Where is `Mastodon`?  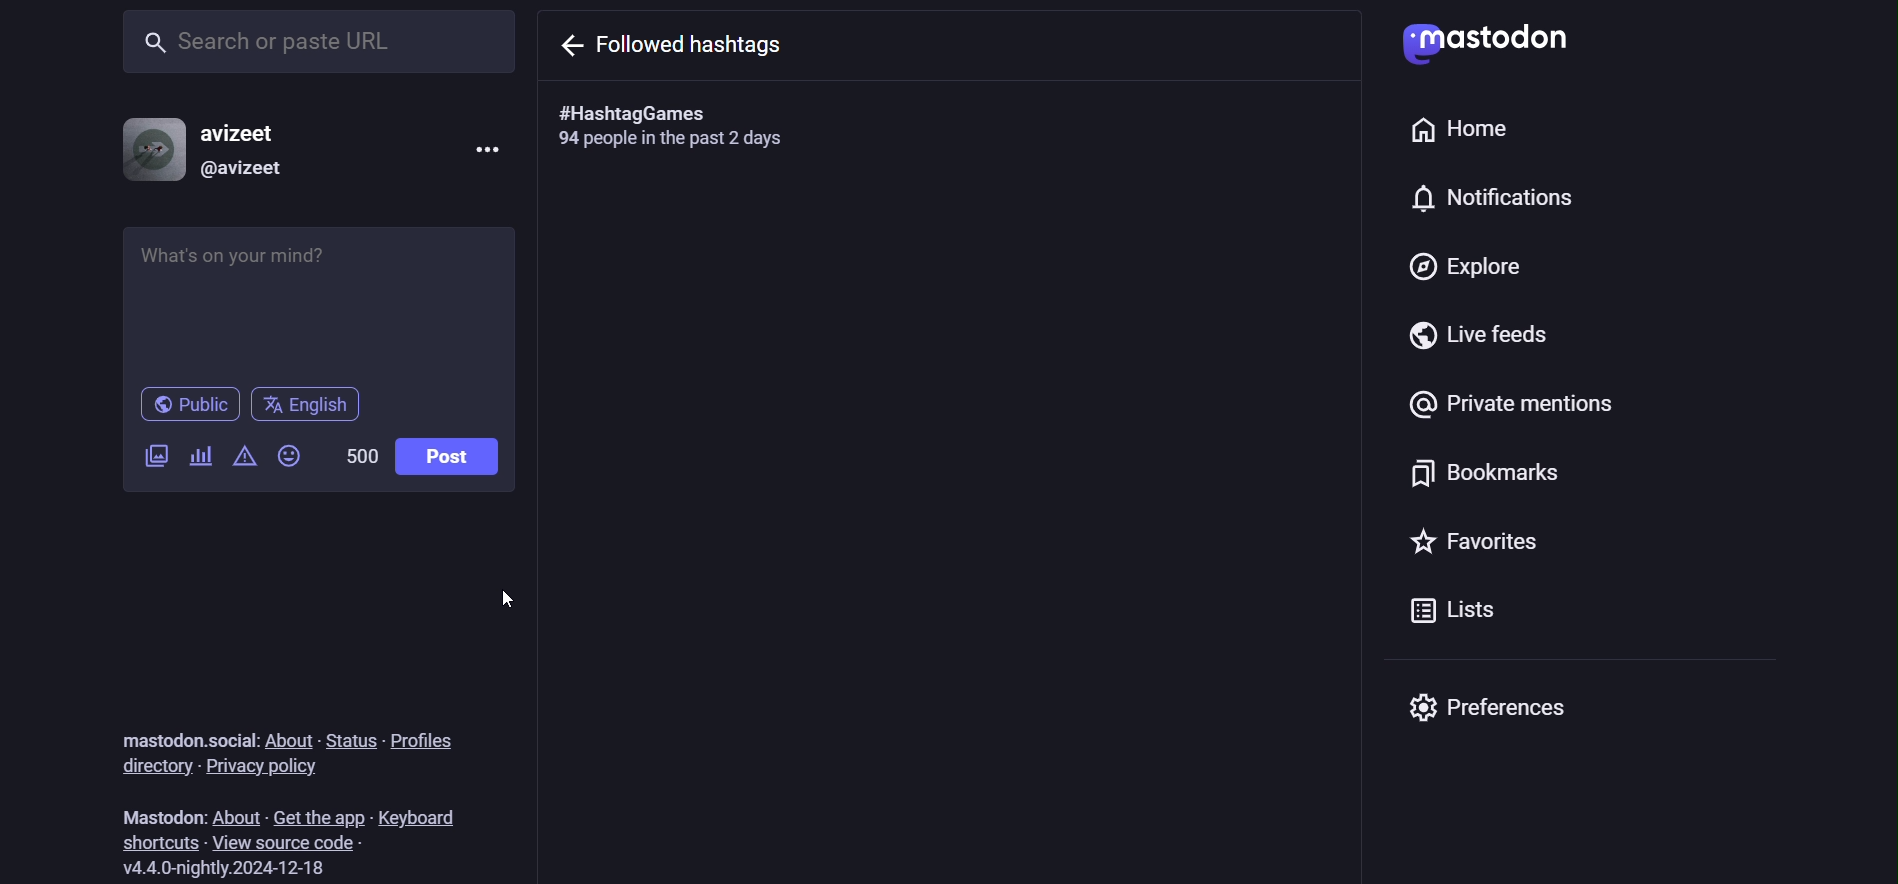 Mastodon is located at coordinates (156, 815).